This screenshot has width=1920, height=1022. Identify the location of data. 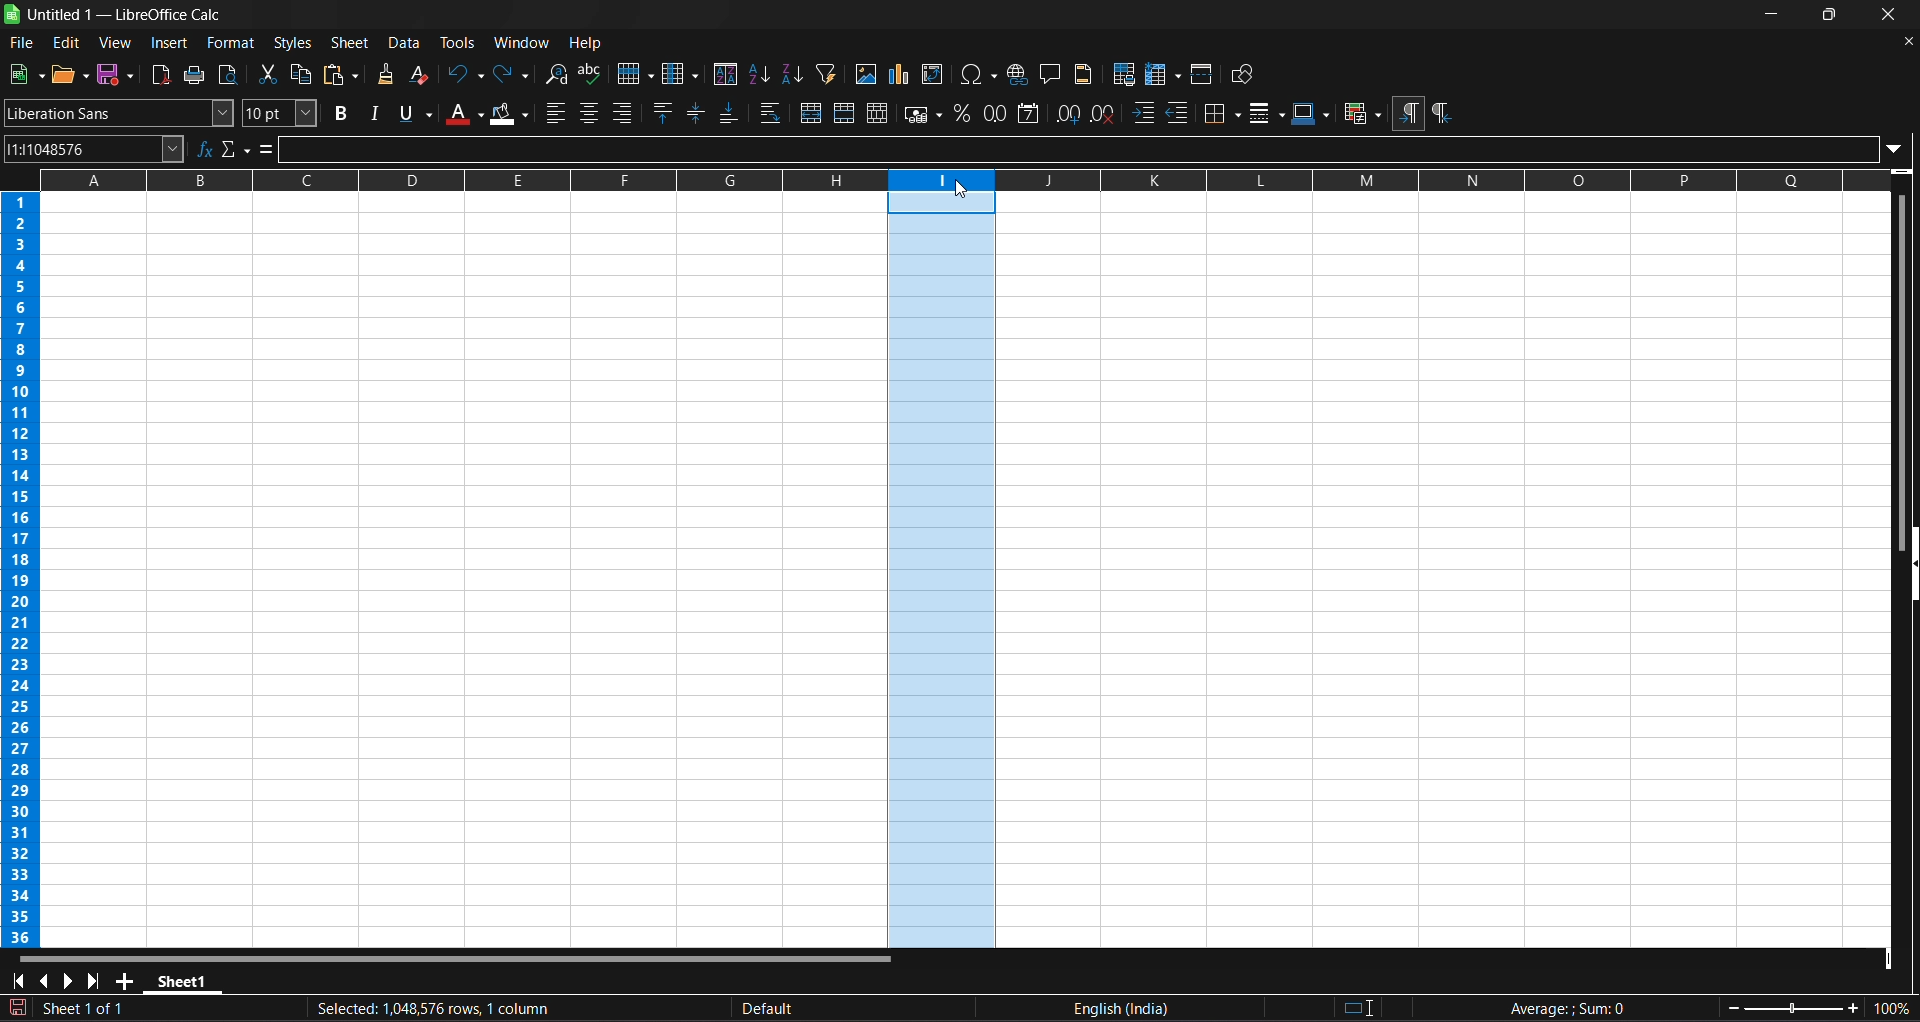
(406, 42).